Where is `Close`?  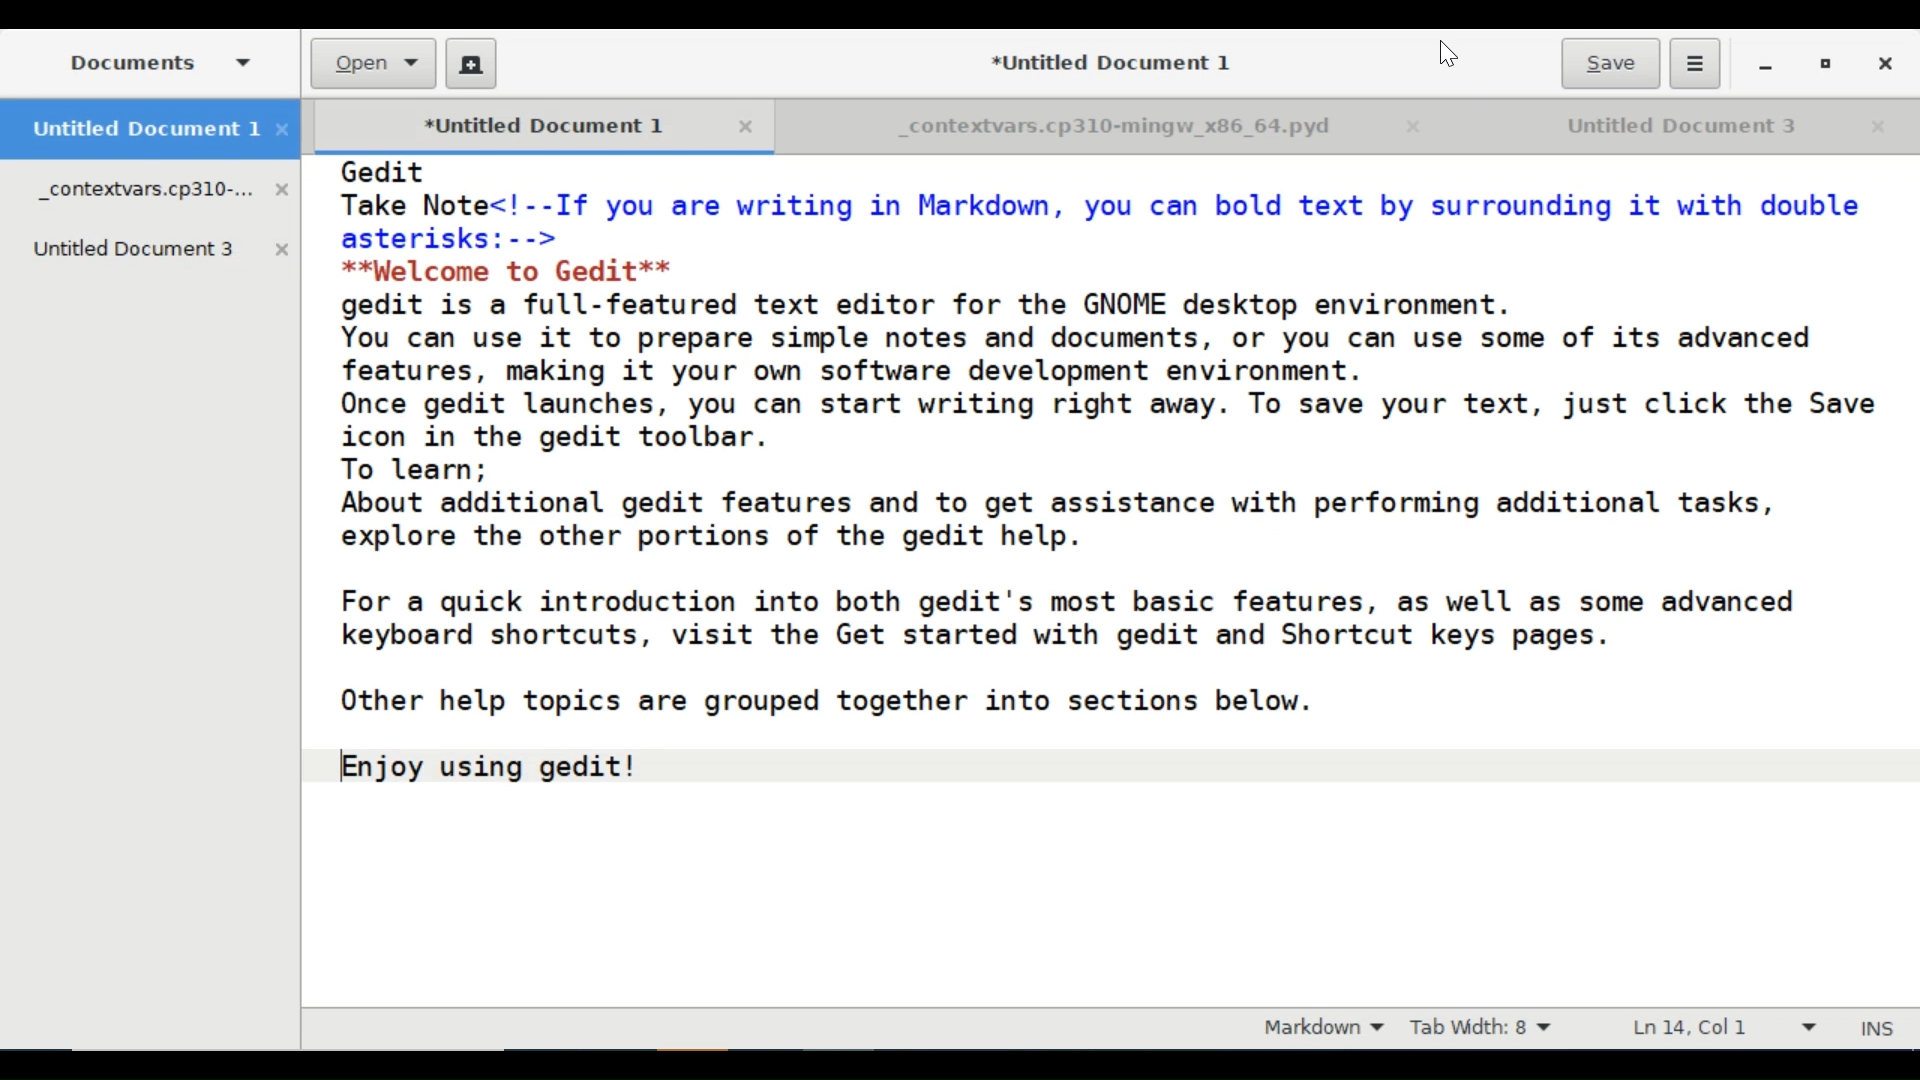 Close is located at coordinates (1883, 64).